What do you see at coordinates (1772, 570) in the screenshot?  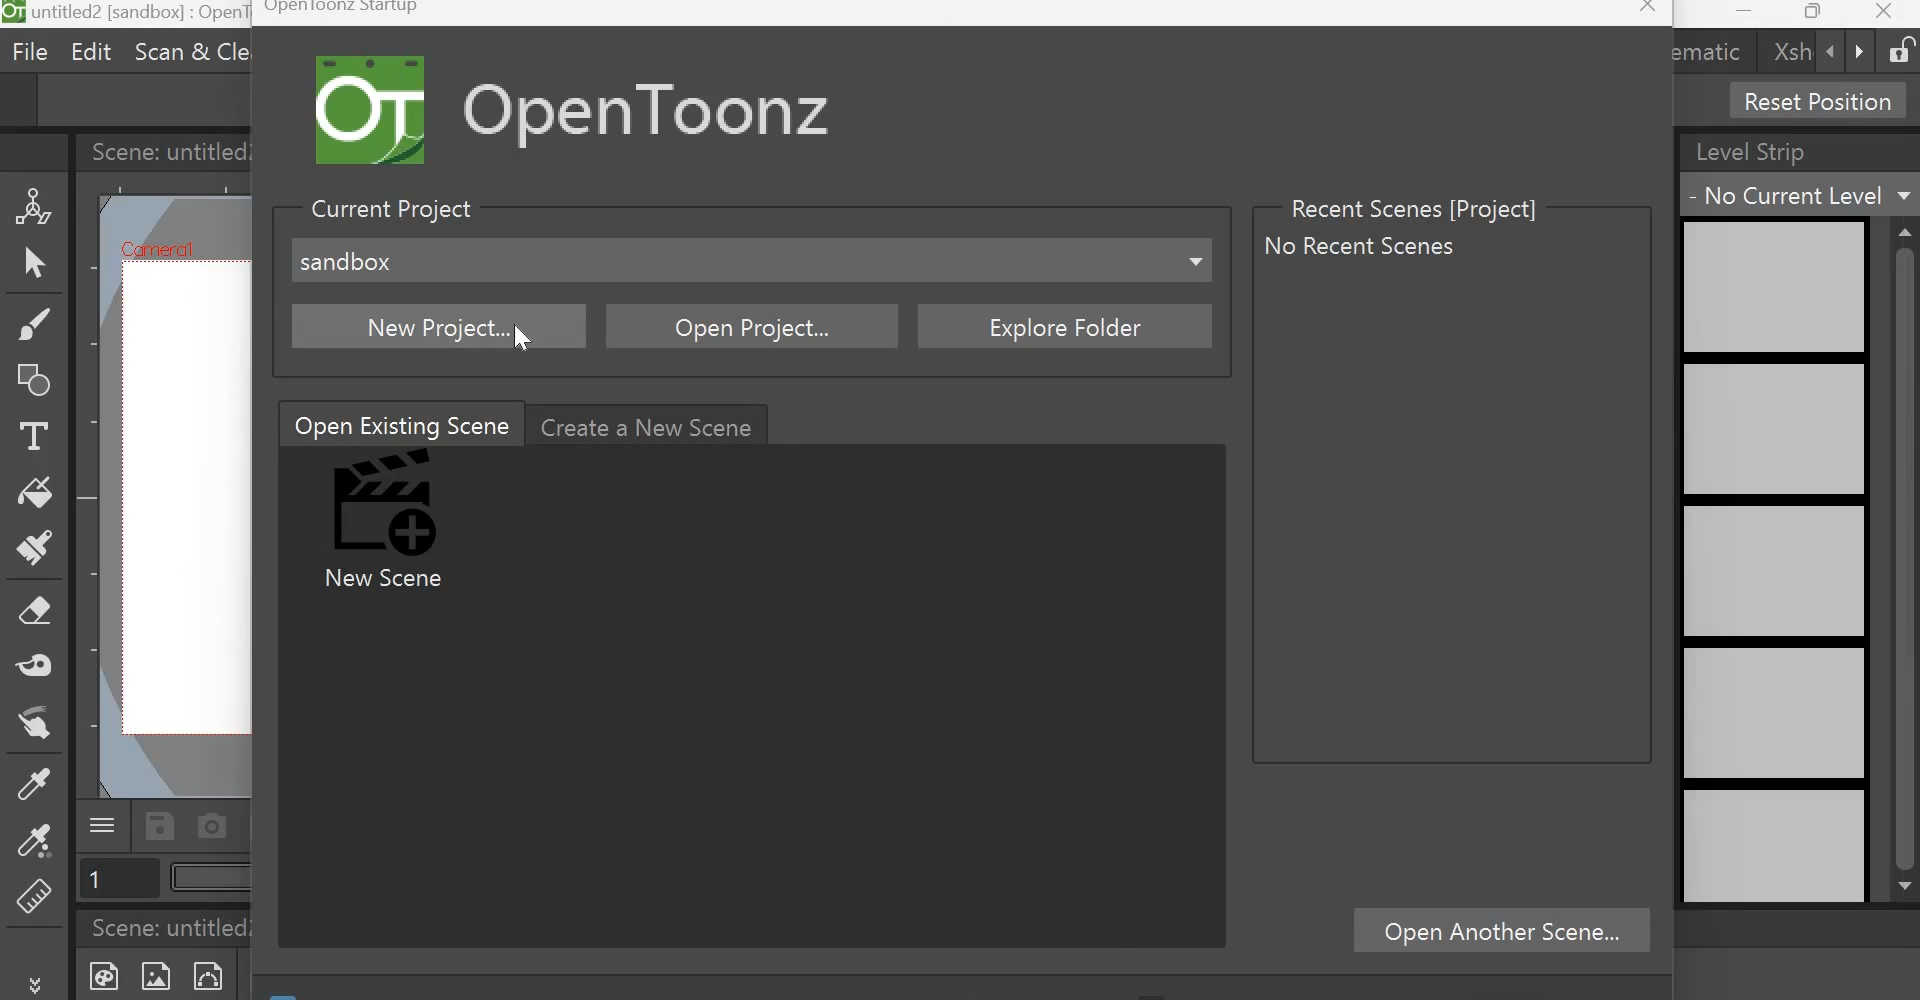 I see `level strip preview` at bounding box center [1772, 570].